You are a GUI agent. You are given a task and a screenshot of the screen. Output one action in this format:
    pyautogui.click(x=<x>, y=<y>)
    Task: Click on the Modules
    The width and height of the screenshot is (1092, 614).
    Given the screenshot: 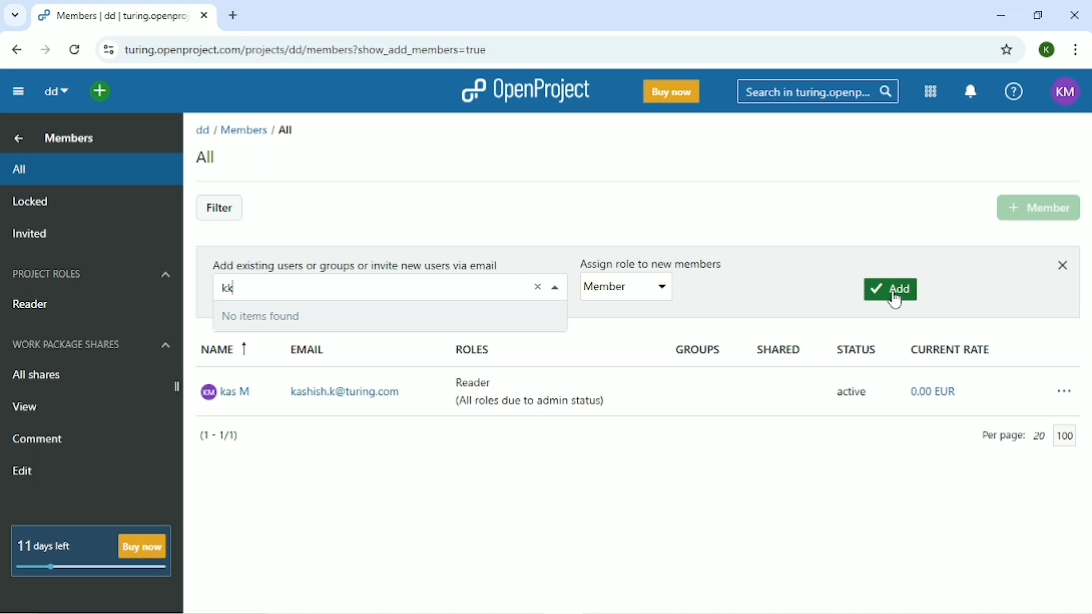 What is the action you would take?
    pyautogui.click(x=928, y=91)
    